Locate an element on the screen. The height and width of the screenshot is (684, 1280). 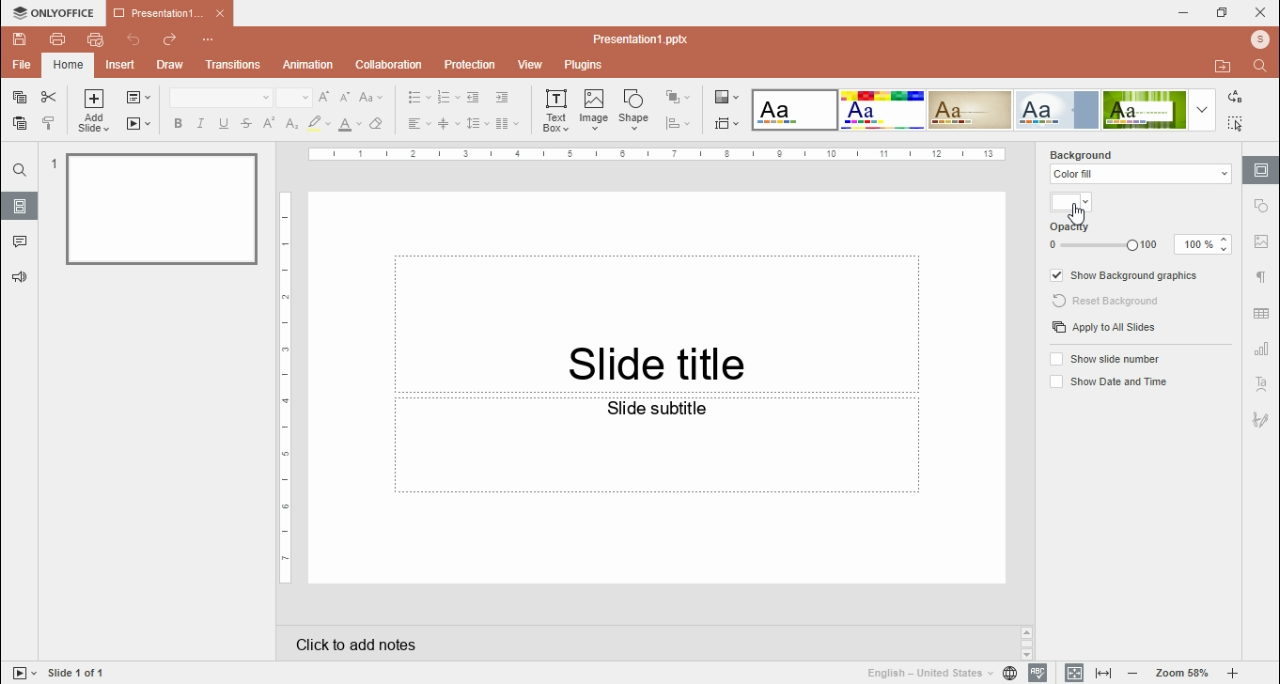
view is located at coordinates (530, 63).